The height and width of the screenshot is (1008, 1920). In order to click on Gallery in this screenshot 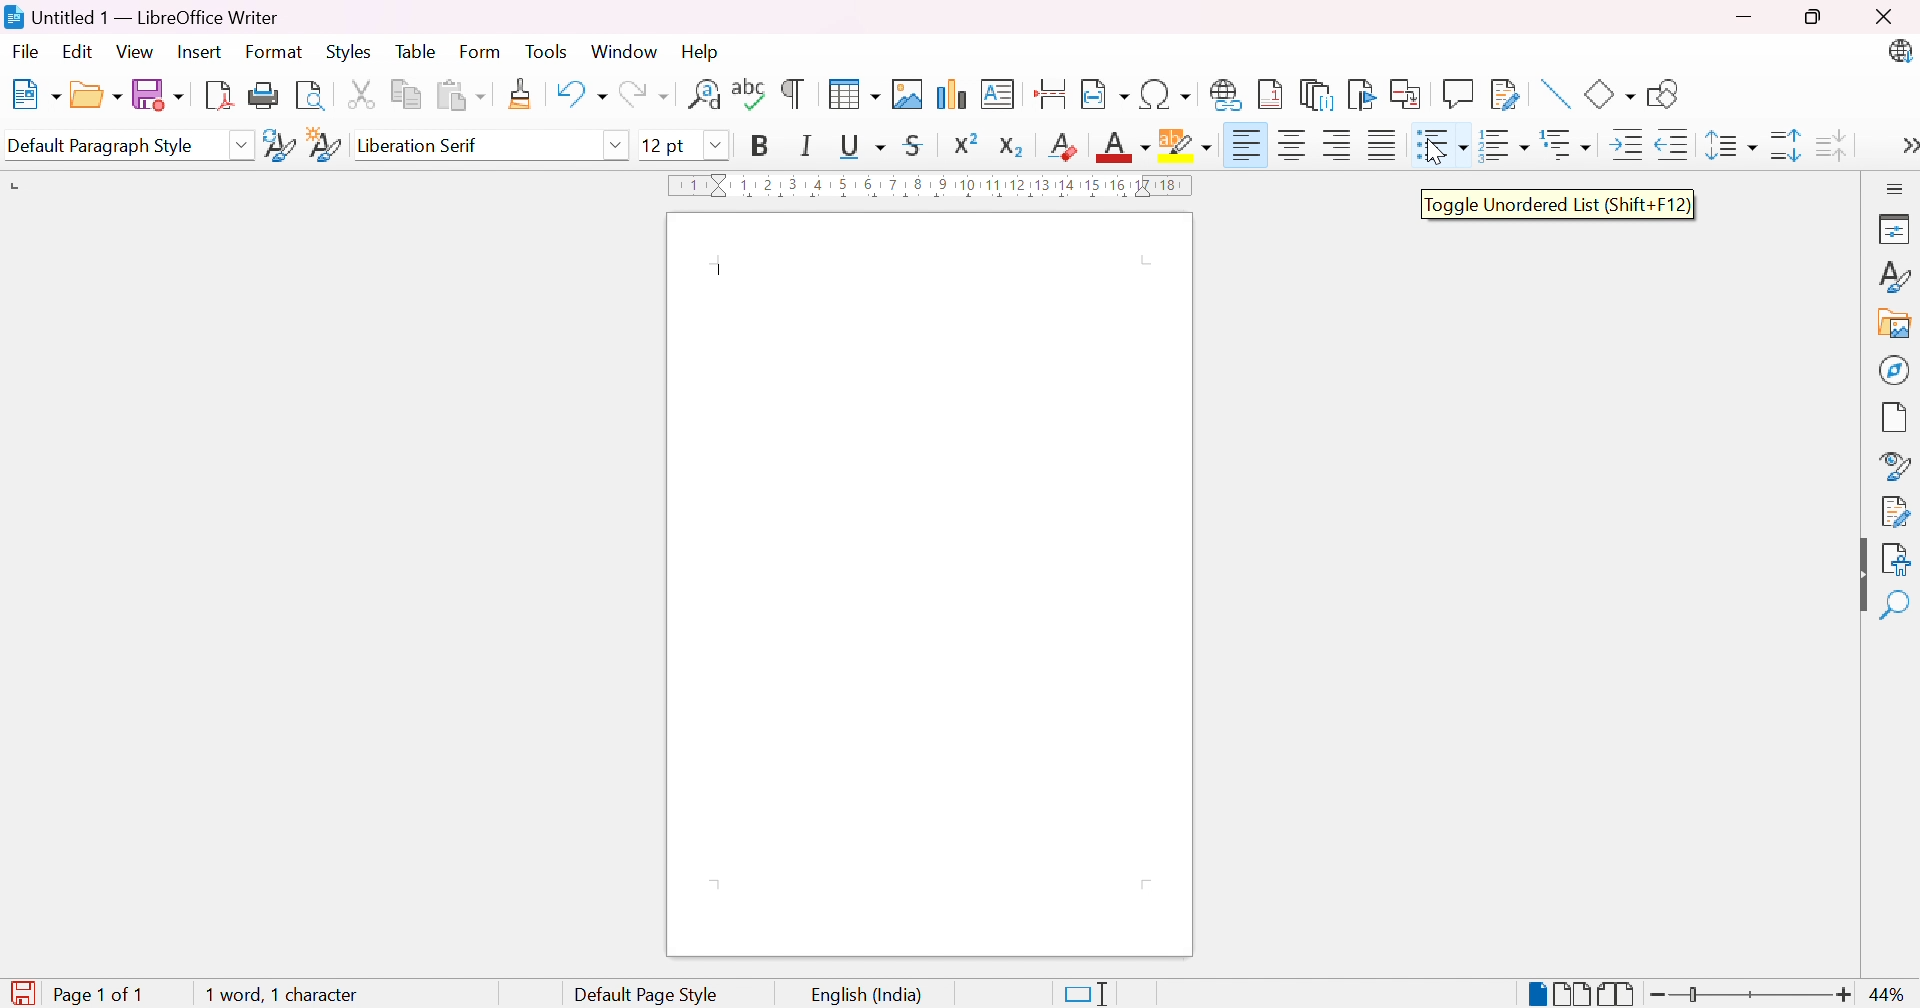, I will do `click(1895, 322)`.